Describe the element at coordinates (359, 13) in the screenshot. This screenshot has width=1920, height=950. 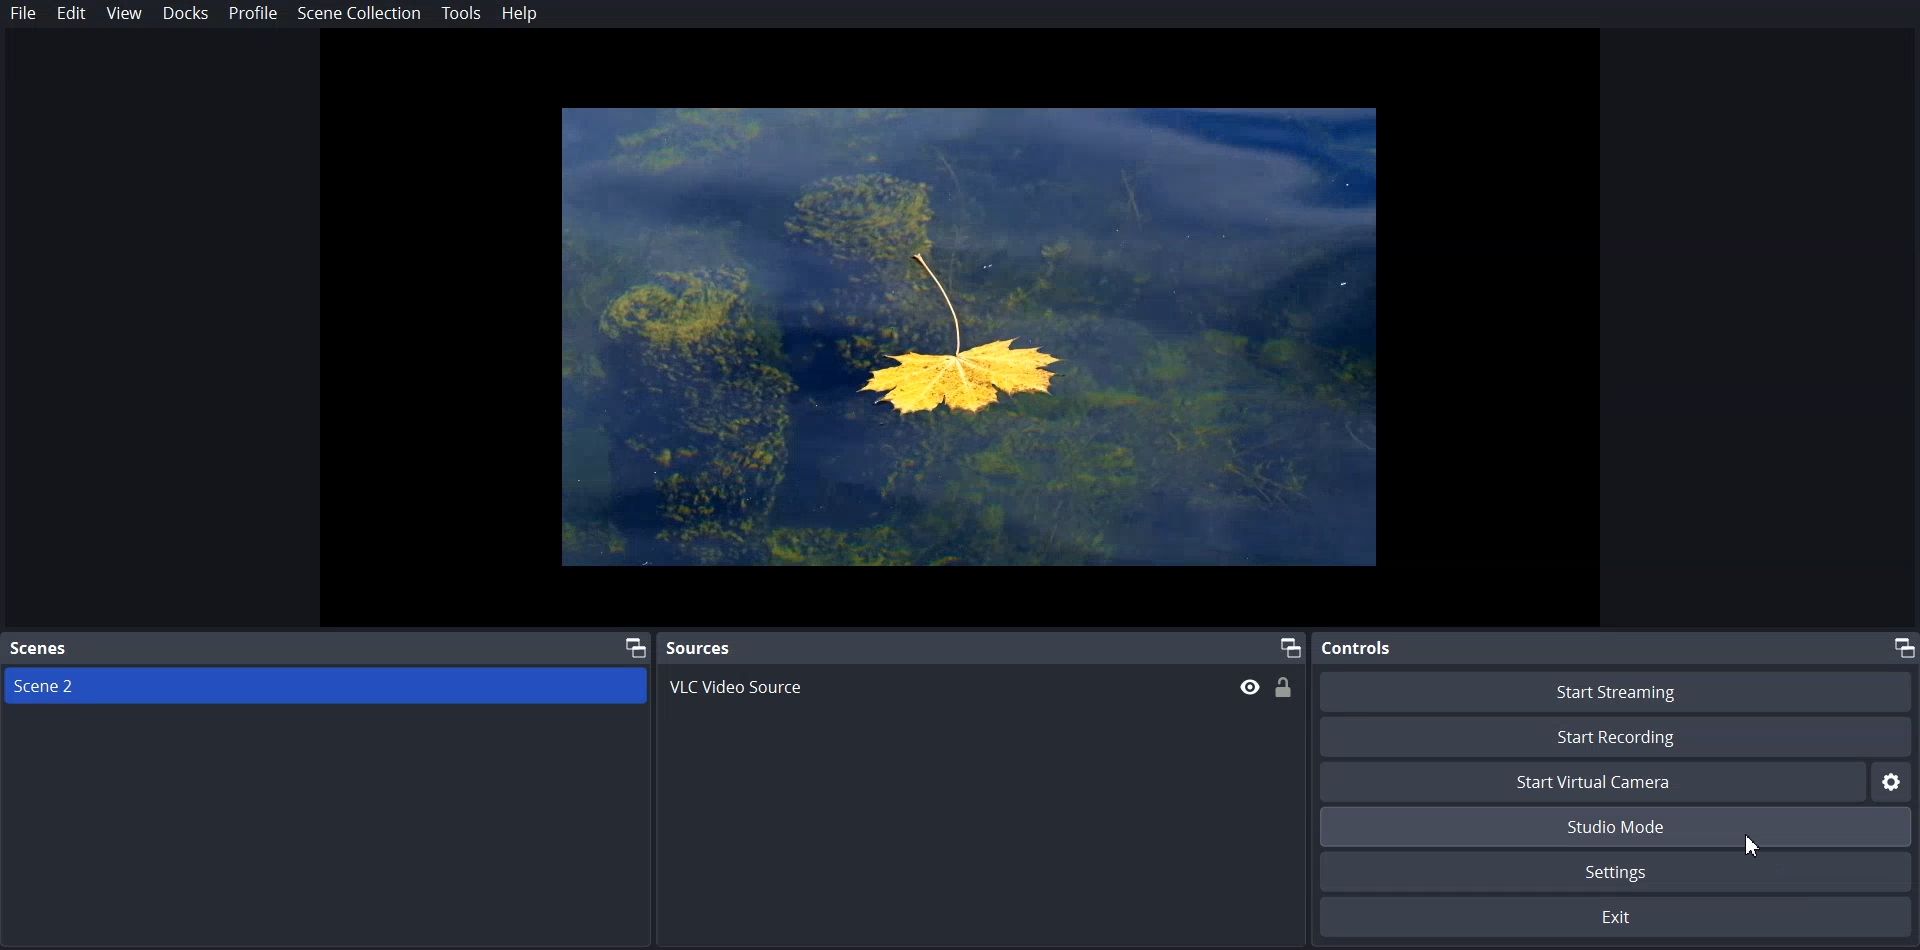
I see `Scene Collection` at that location.